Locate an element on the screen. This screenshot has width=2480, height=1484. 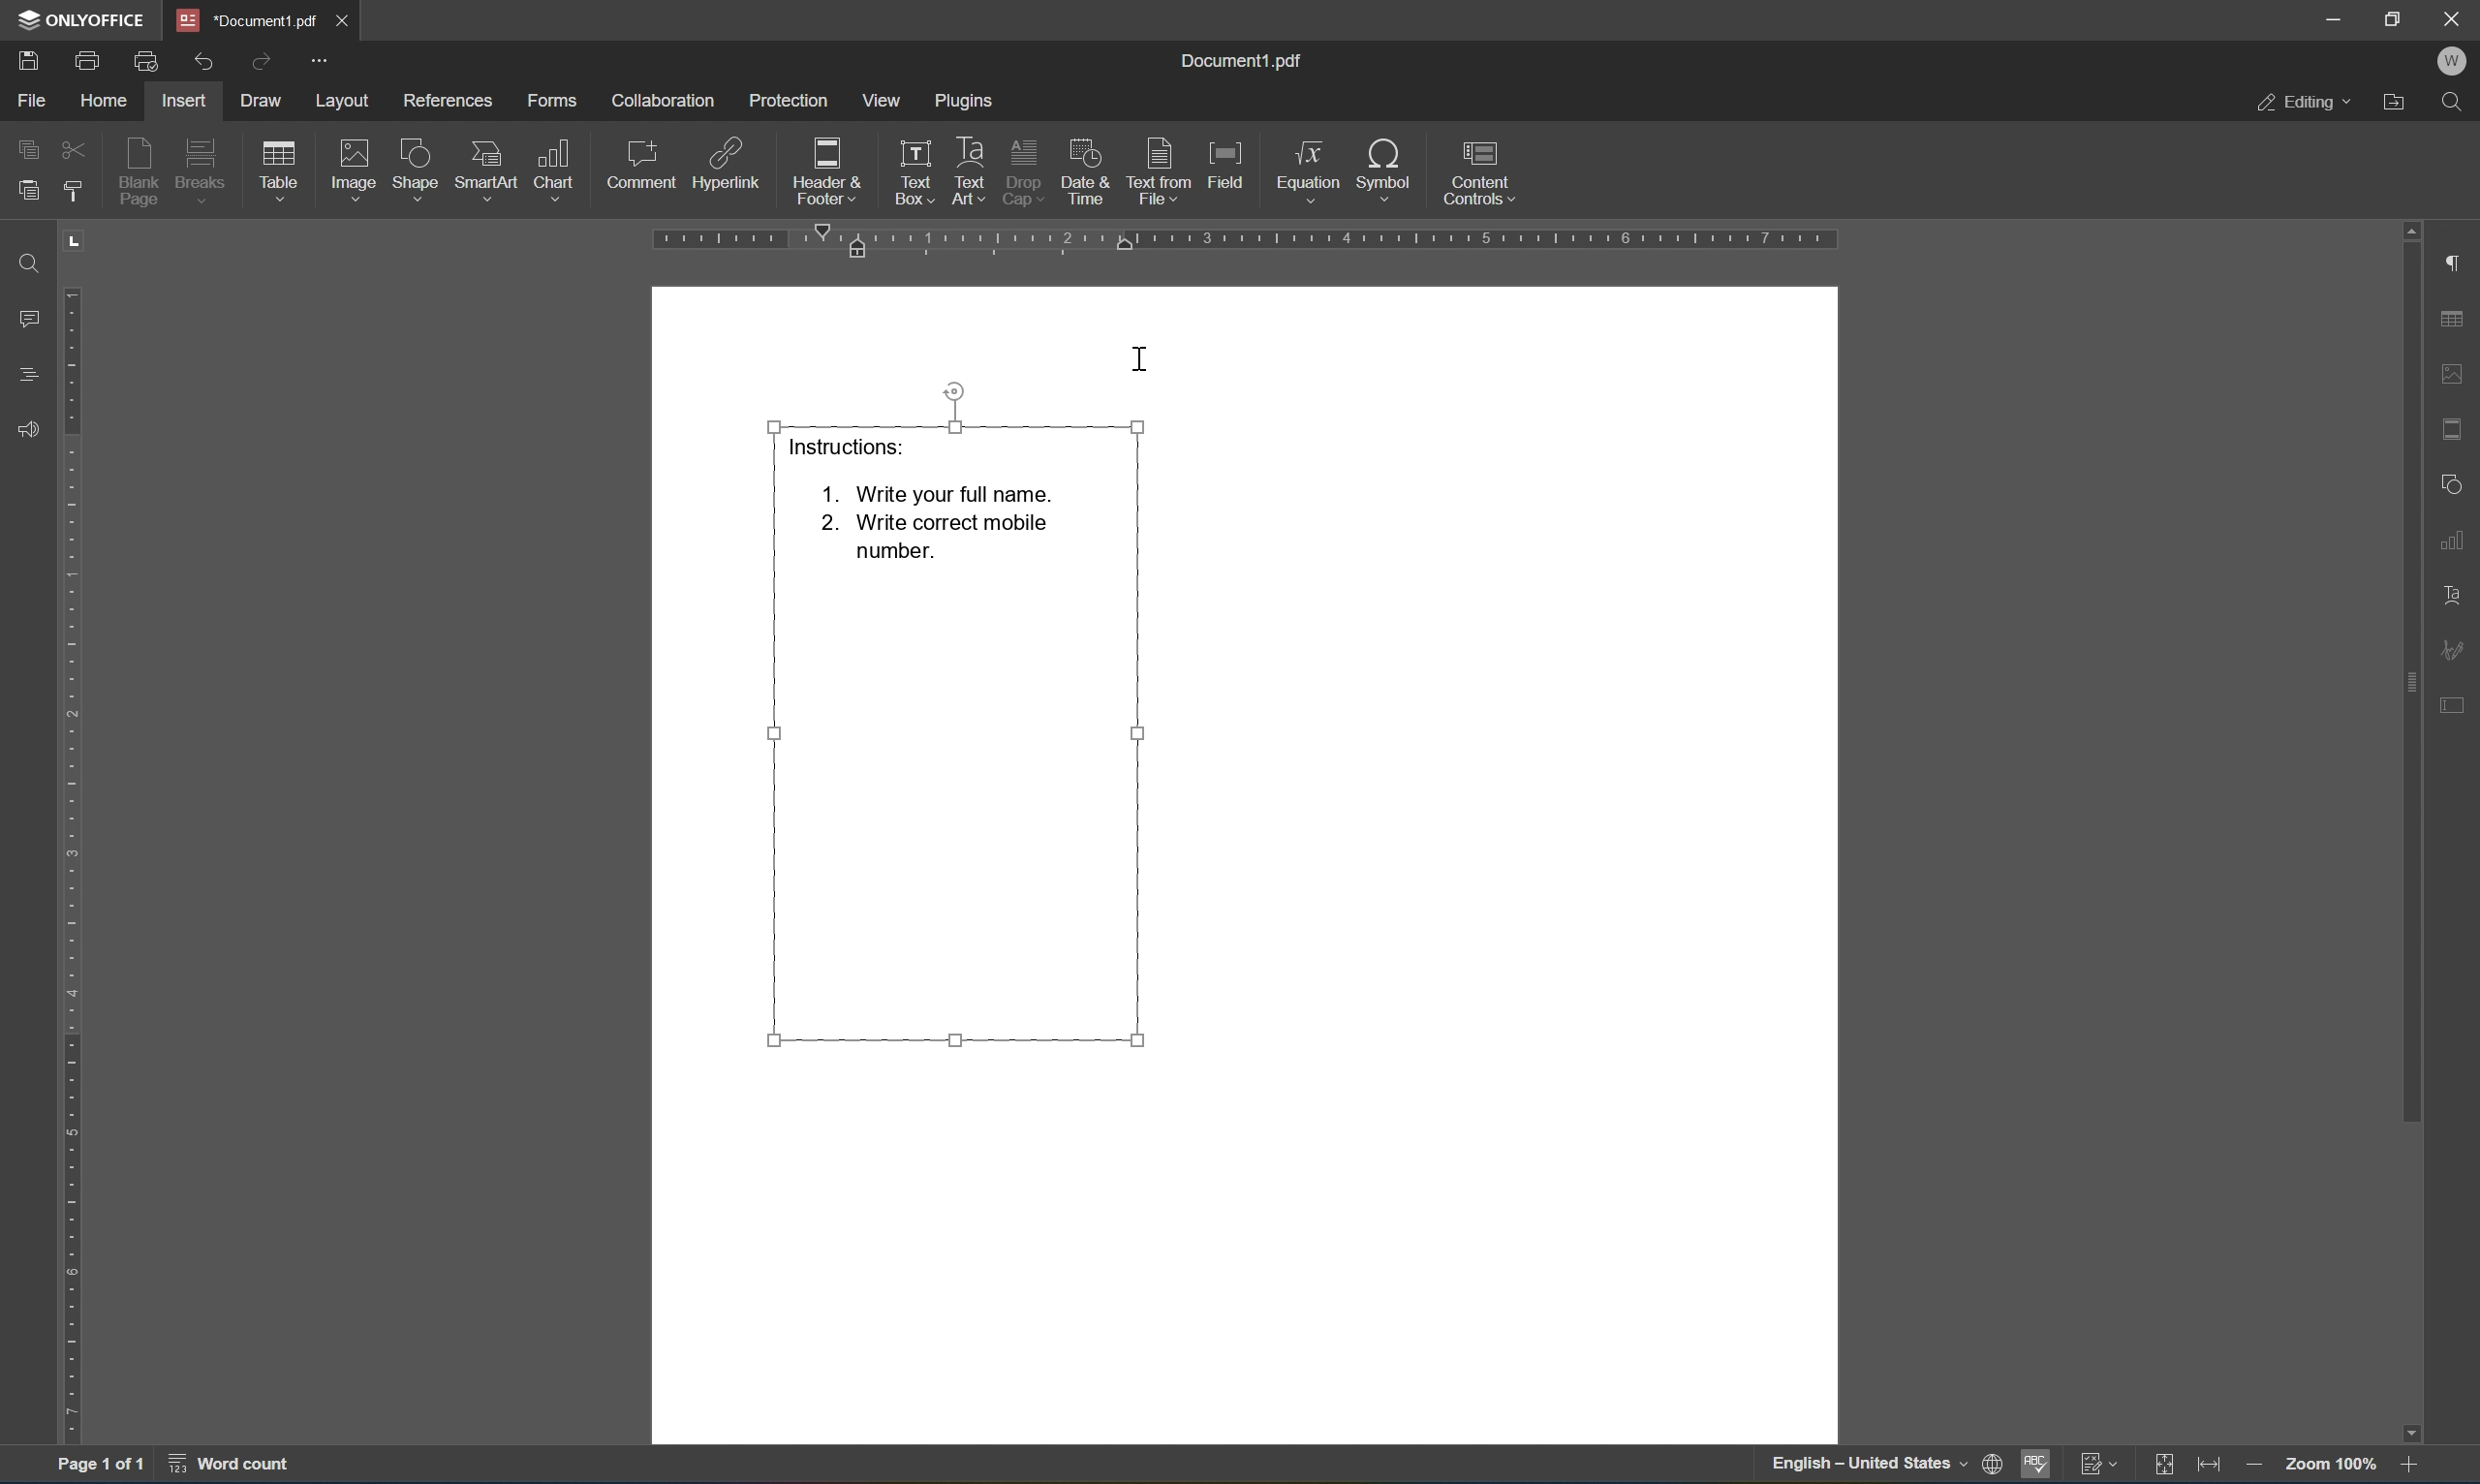
cursor is located at coordinates (1138, 361).